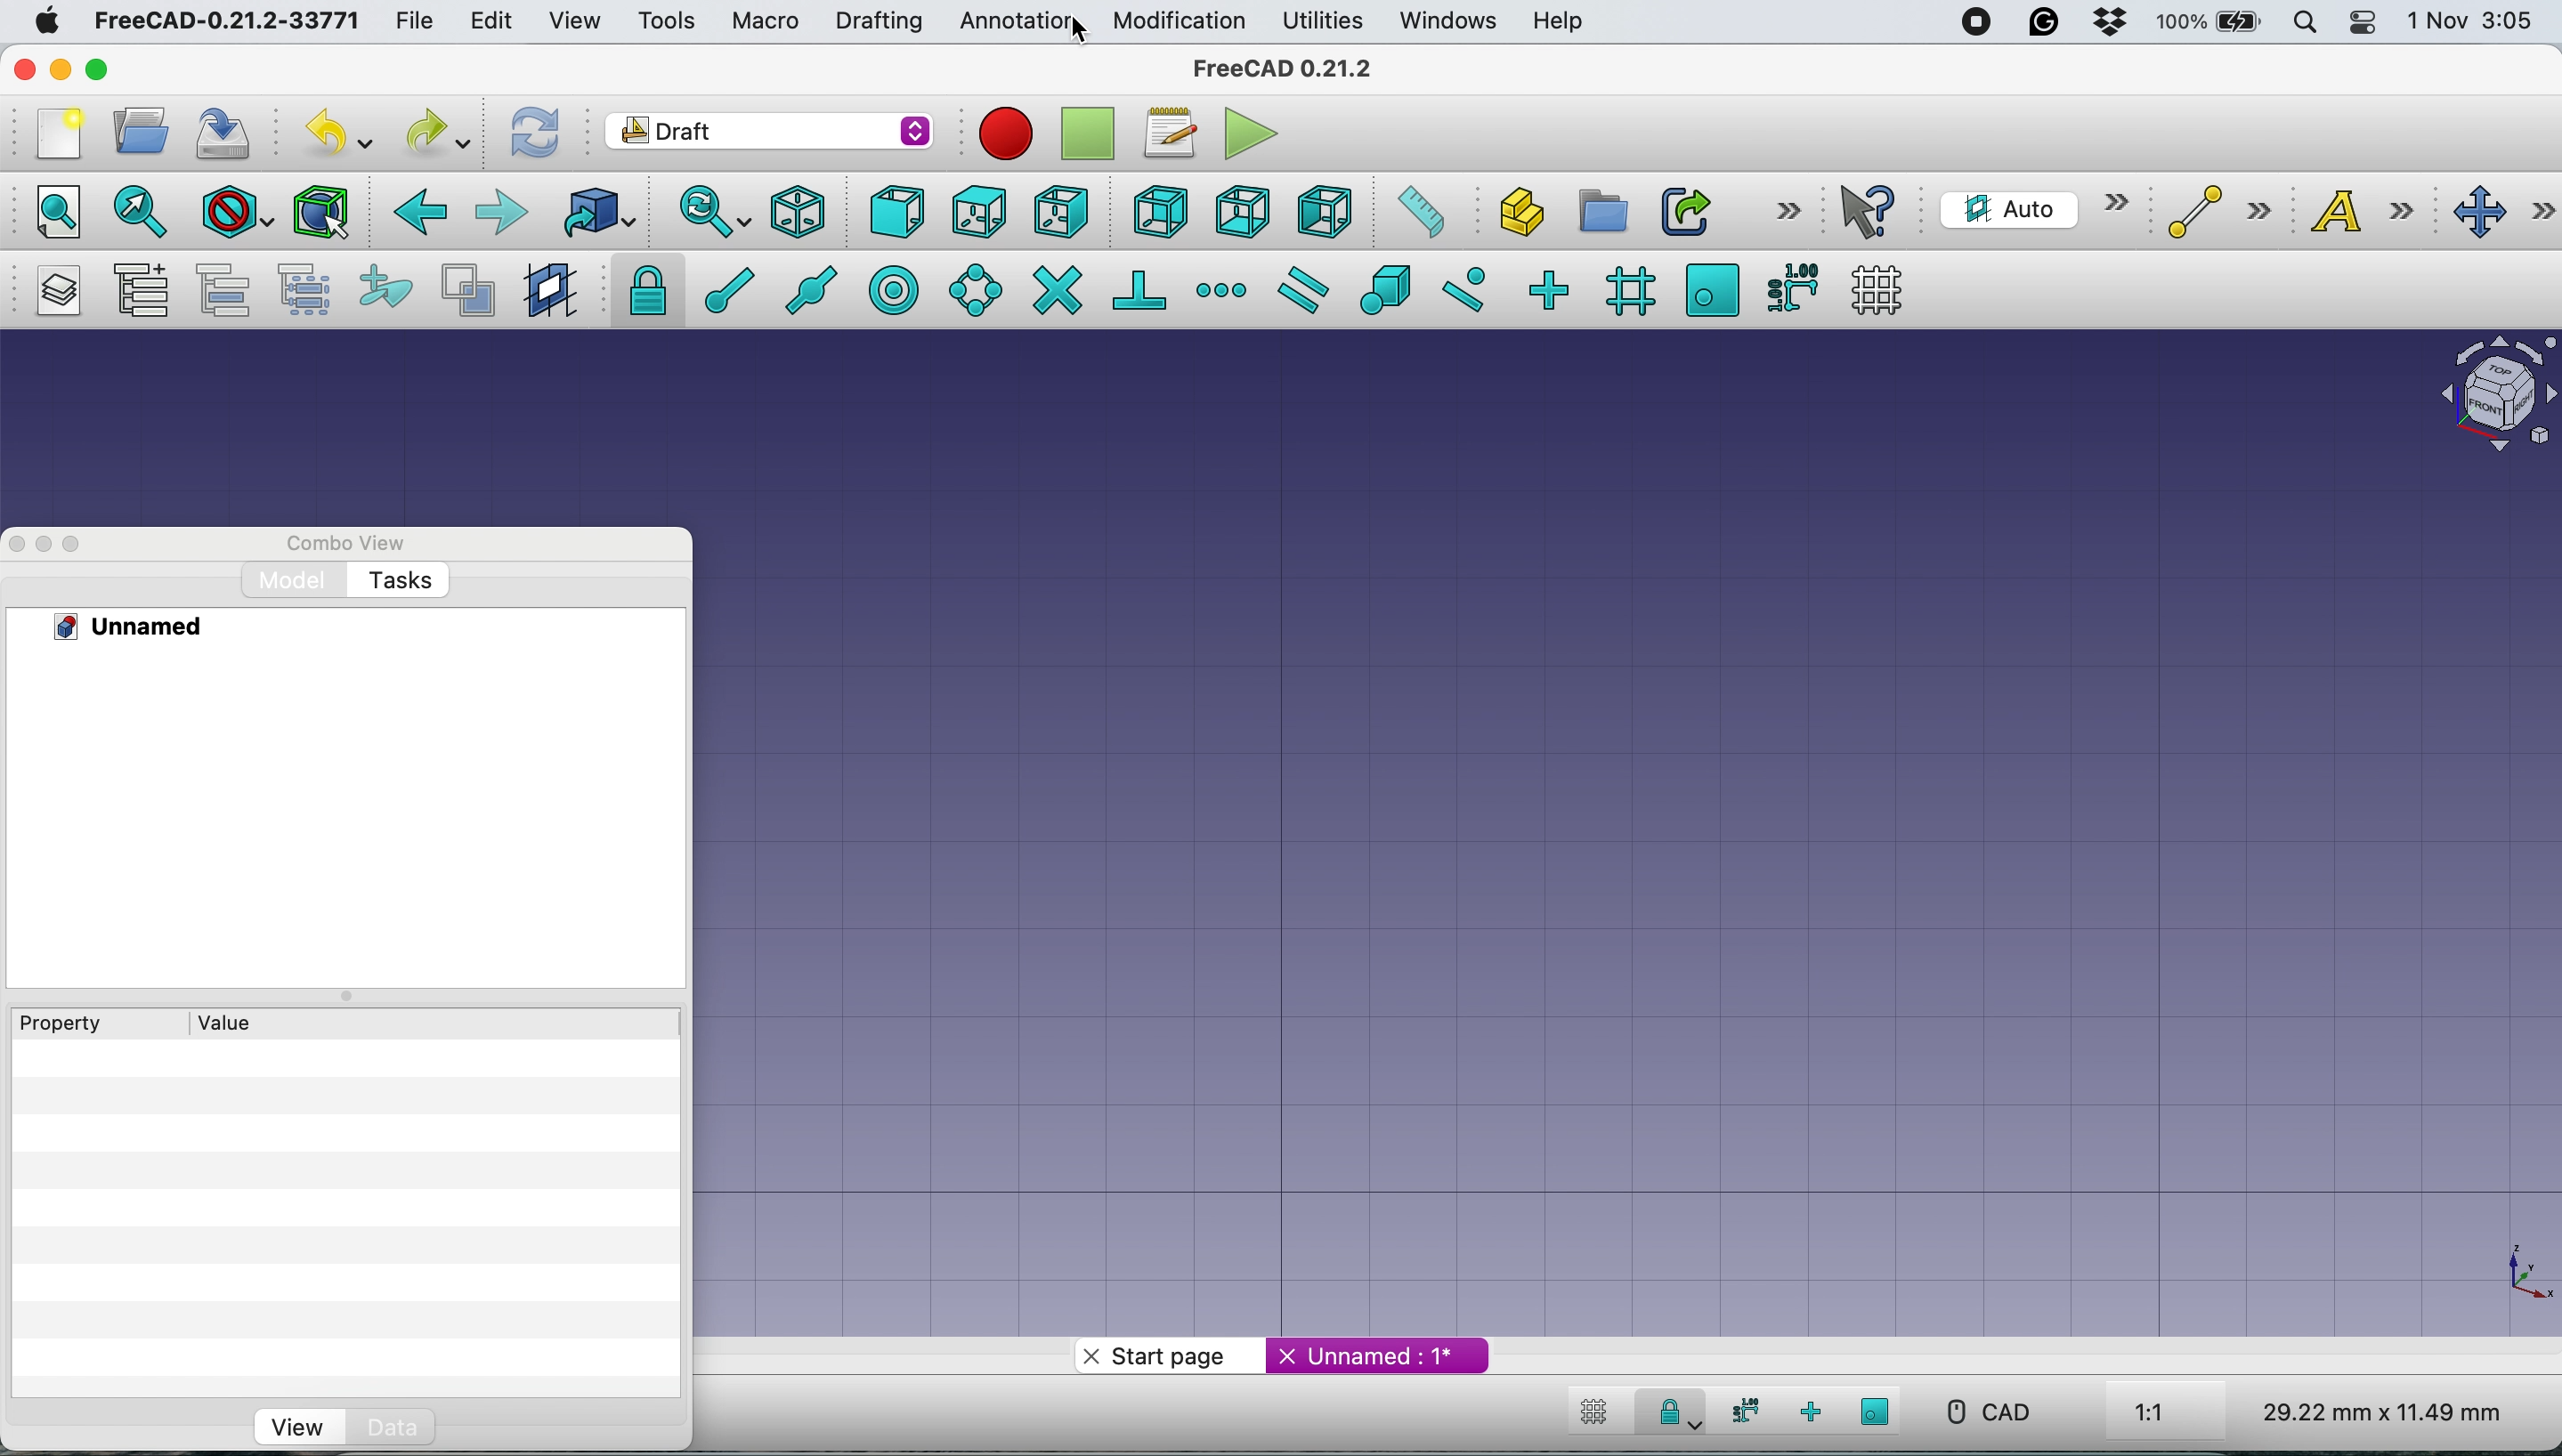  Describe the element at coordinates (761, 20) in the screenshot. I see `macro` at that location.